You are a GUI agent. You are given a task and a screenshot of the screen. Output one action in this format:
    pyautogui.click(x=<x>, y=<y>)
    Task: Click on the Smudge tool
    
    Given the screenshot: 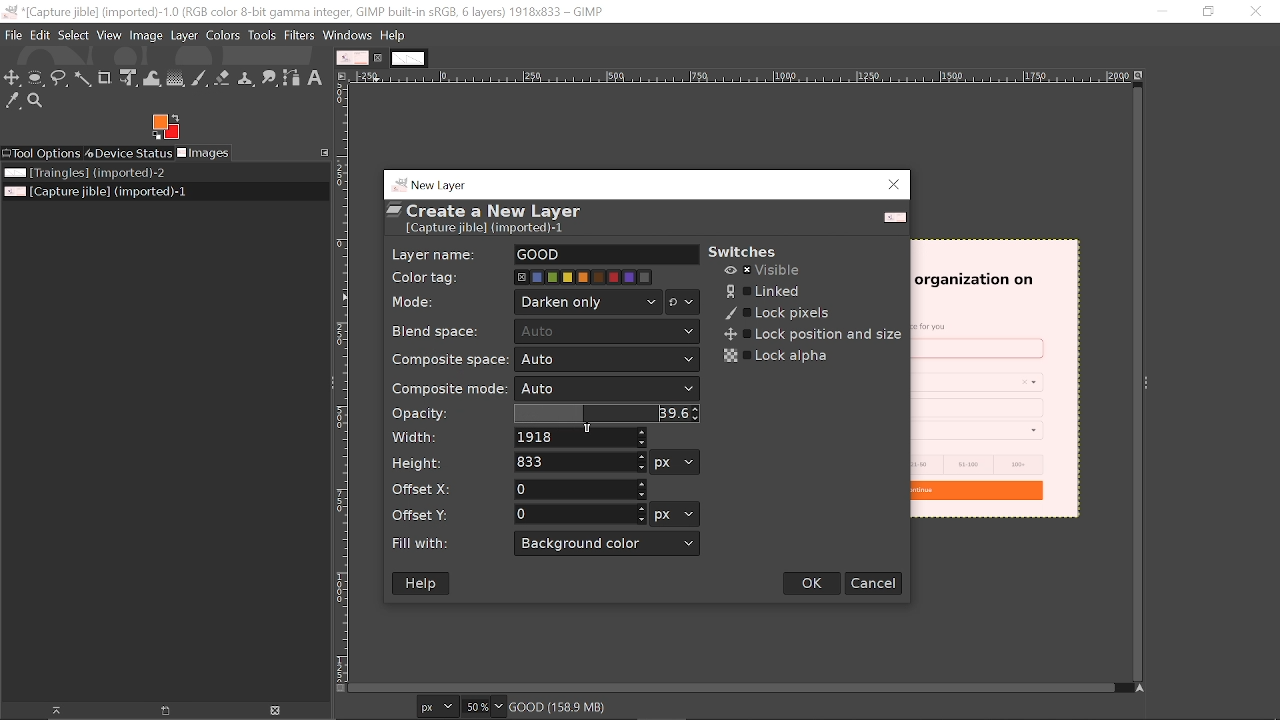 What is the action you would take?
    pyautogui.click(x=270, y=78)
    